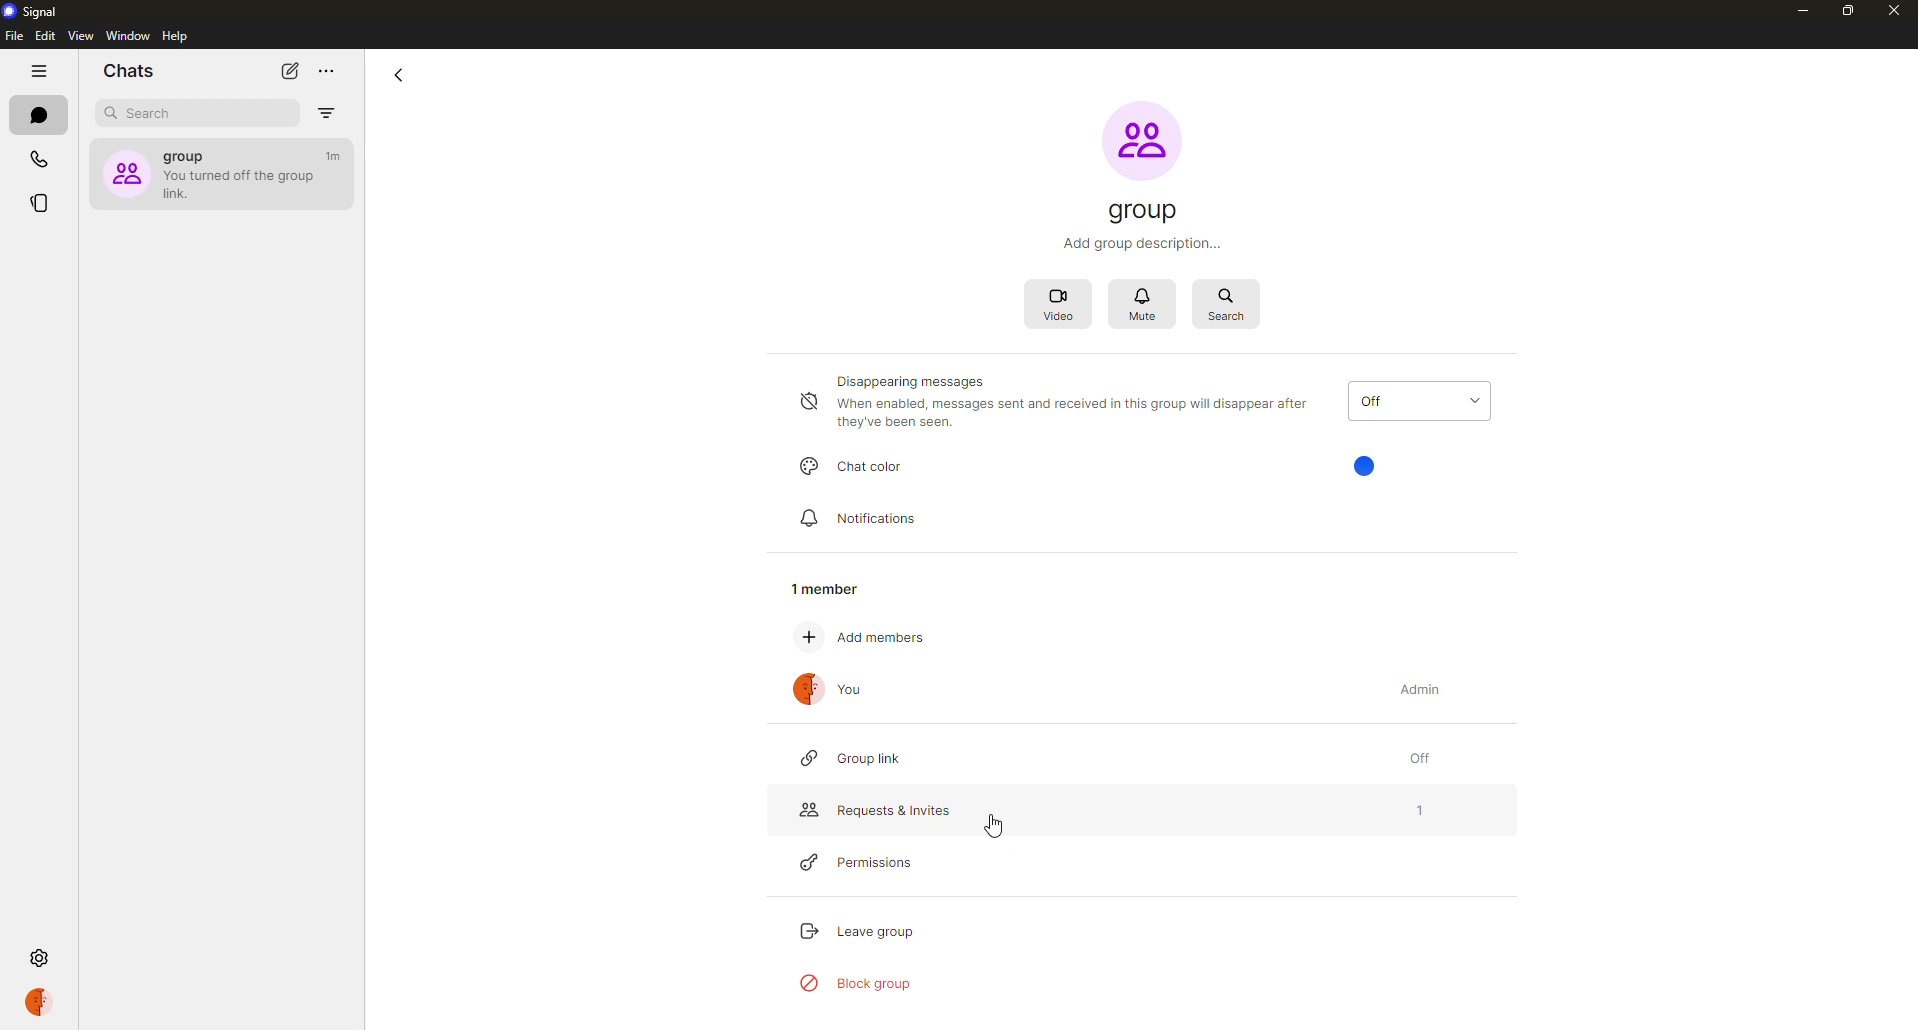  I want to click on requests and invites, so click(878, 812).